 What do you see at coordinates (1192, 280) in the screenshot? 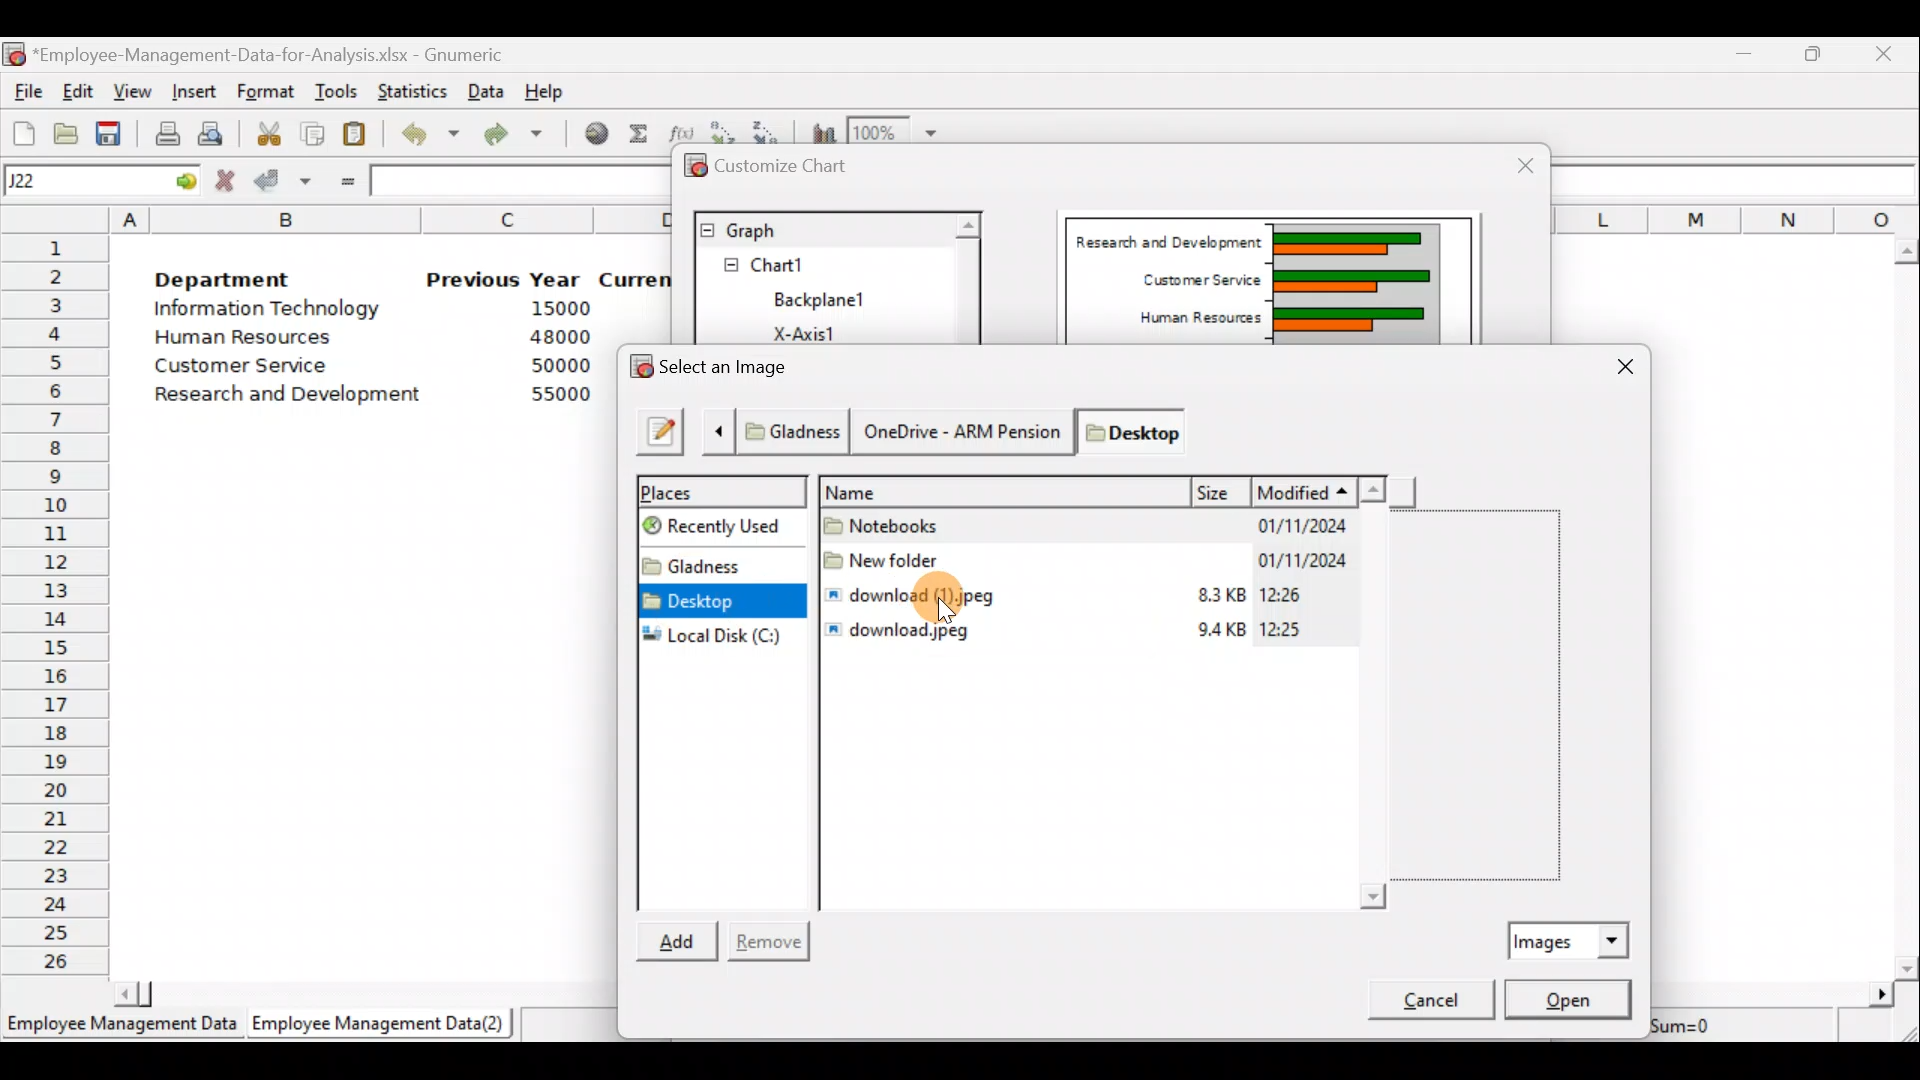
I see `Customer Service` at bounding box center [1192, 280].